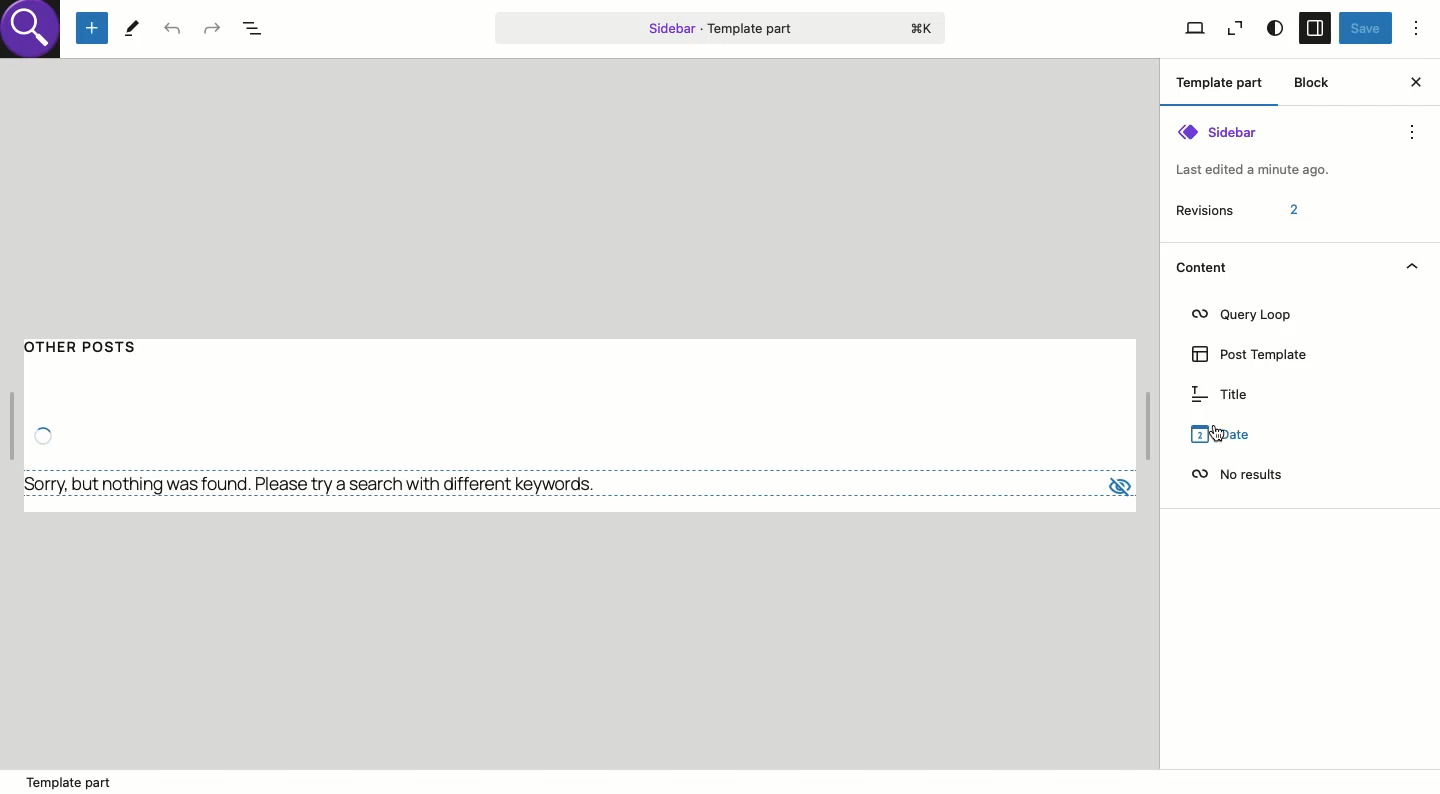 The height and width of the screenshot is (794, 1440). What do you see at coordinates (1274, 29) in the screenshot?
I see `Style` at bounding box center [1274, 29].